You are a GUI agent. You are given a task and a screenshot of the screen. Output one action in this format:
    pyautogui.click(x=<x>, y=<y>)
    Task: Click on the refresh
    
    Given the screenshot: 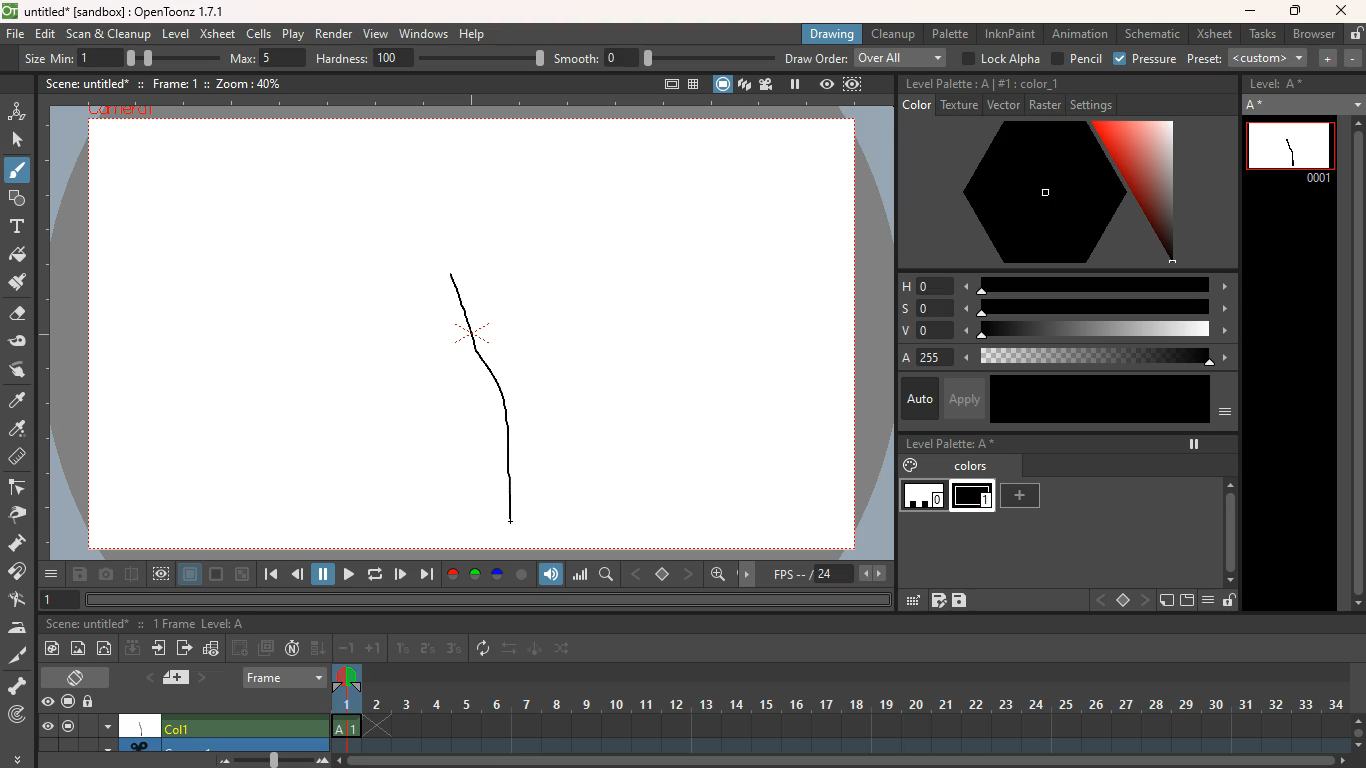 What is the action you would take?
    pyautogui.click(x=372, y=574)
    